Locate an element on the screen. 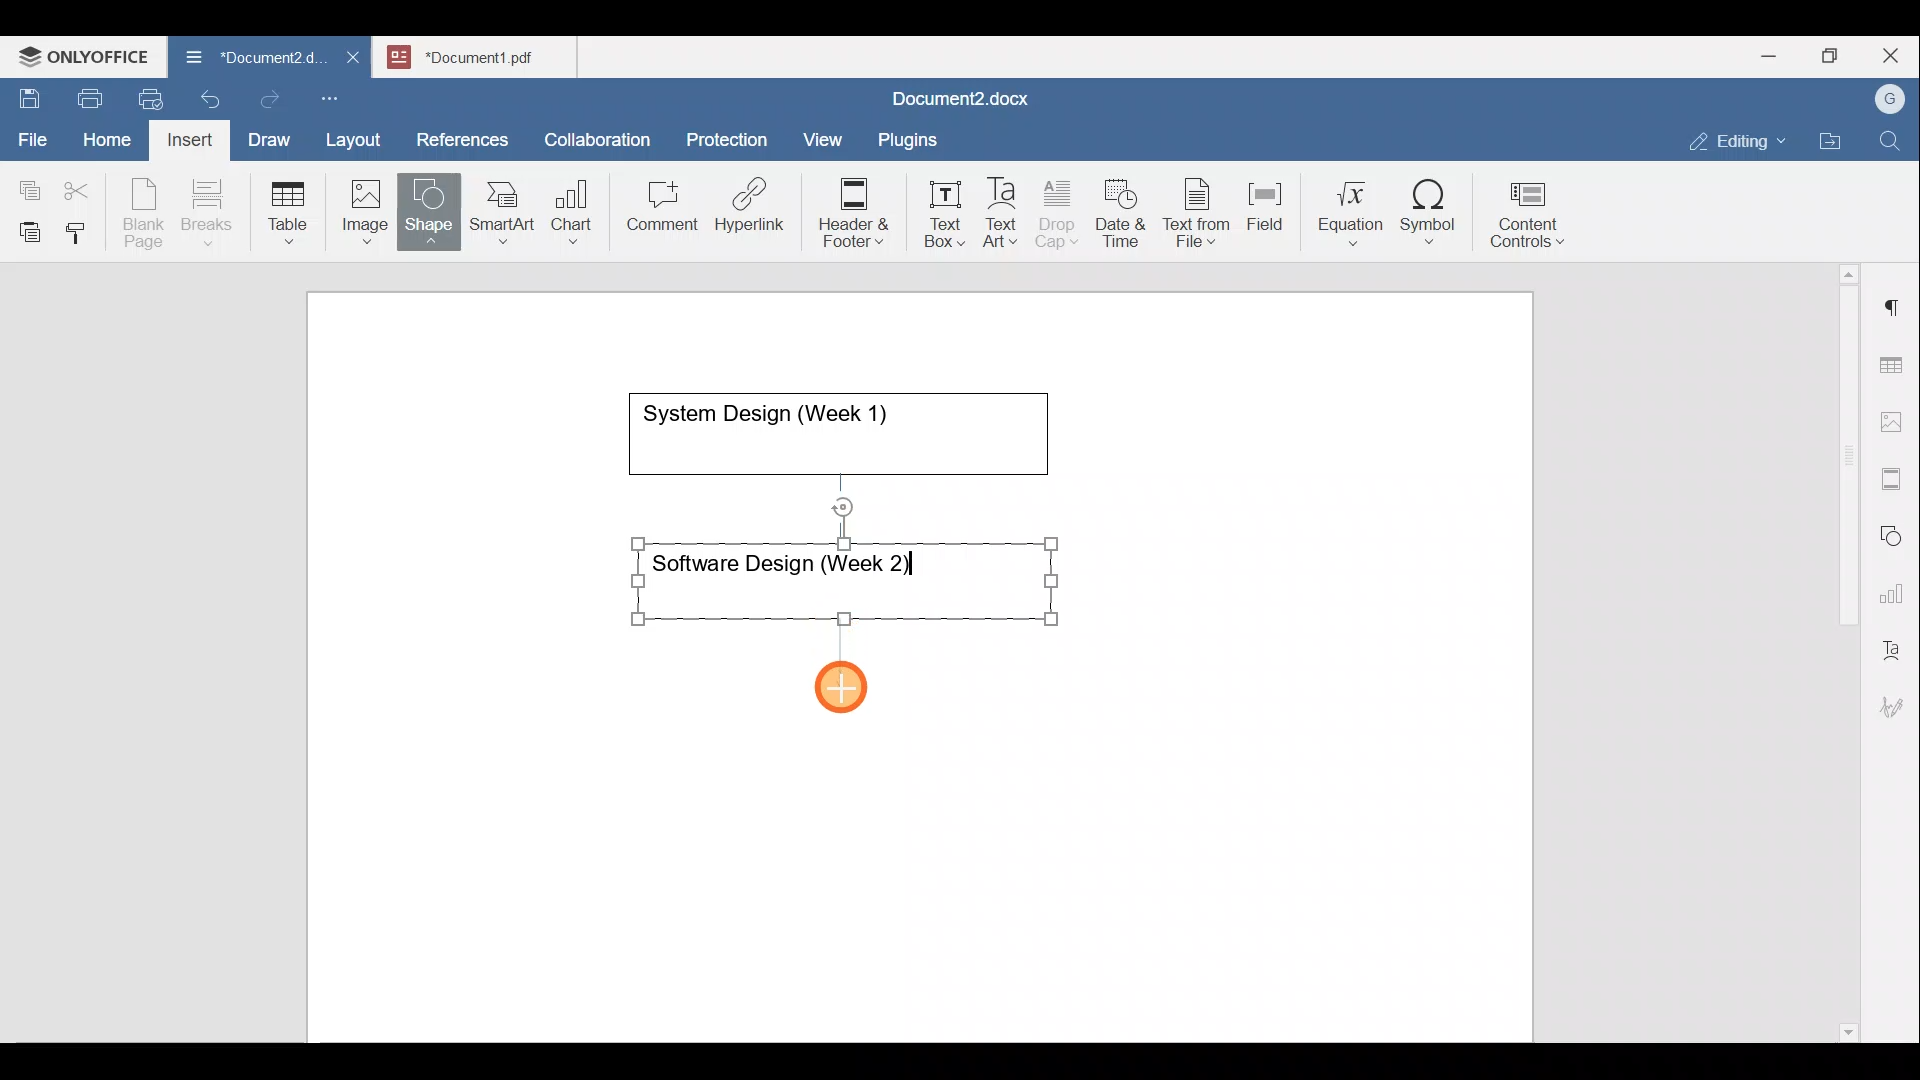  View is located at coordinates (824, 133).